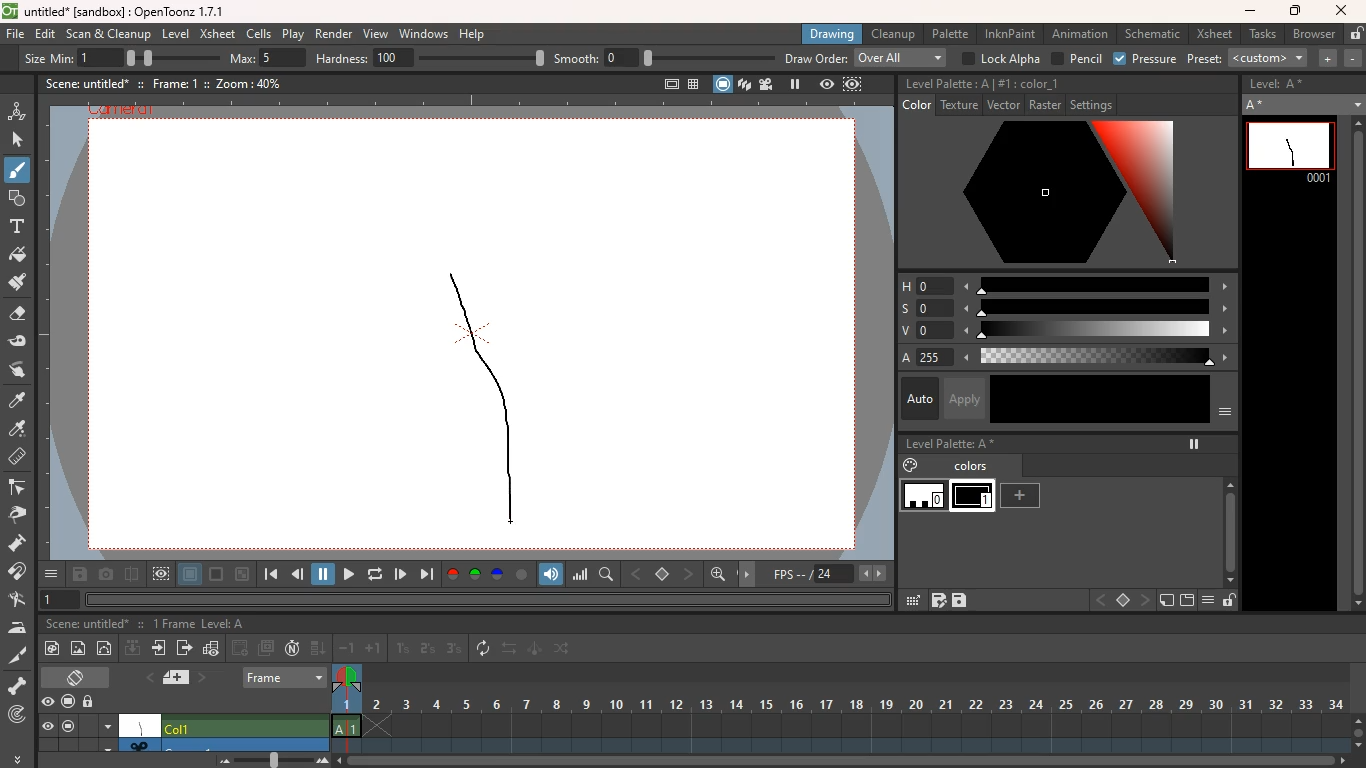 This screenshot has width=1366, height=768. What do you see at coordinates (947, 84) in the screenshot?
I see `level palette: A` at bounding box center [947, 84].